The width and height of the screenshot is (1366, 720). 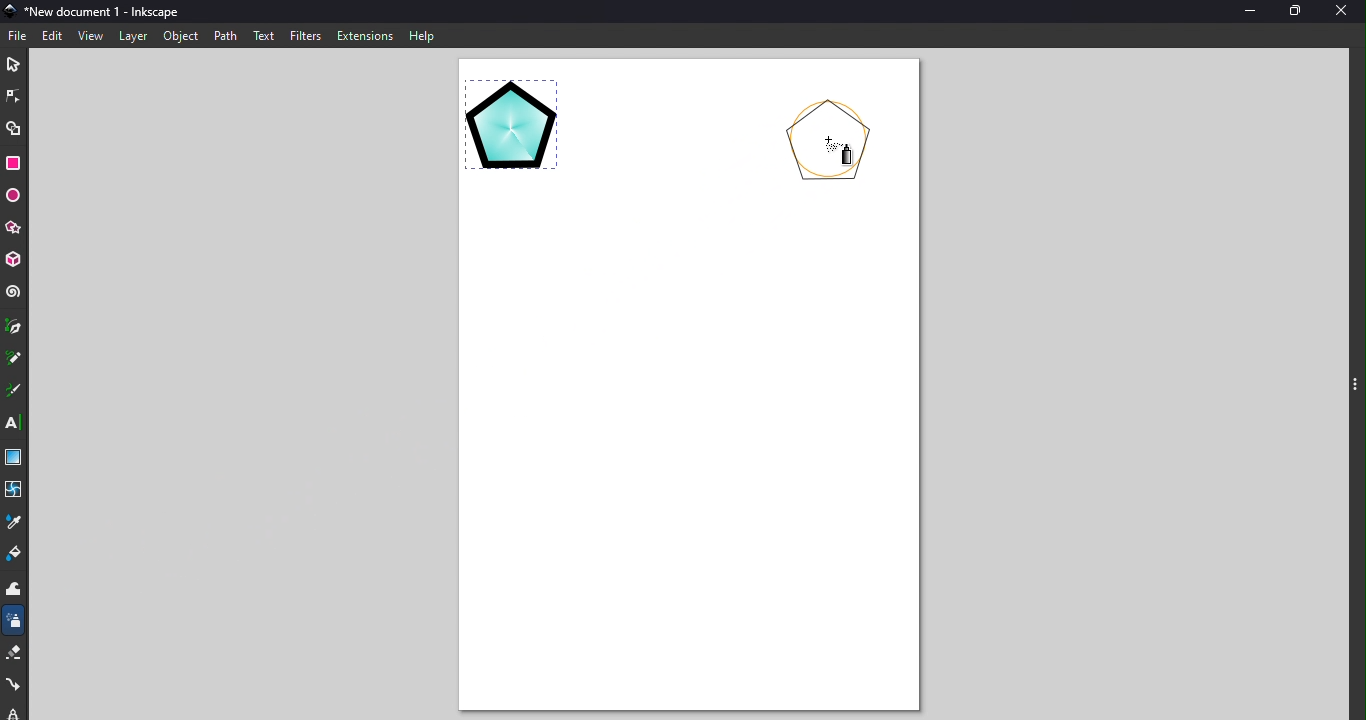 I want to click on Tweak tool, so click(x=18, y=591).